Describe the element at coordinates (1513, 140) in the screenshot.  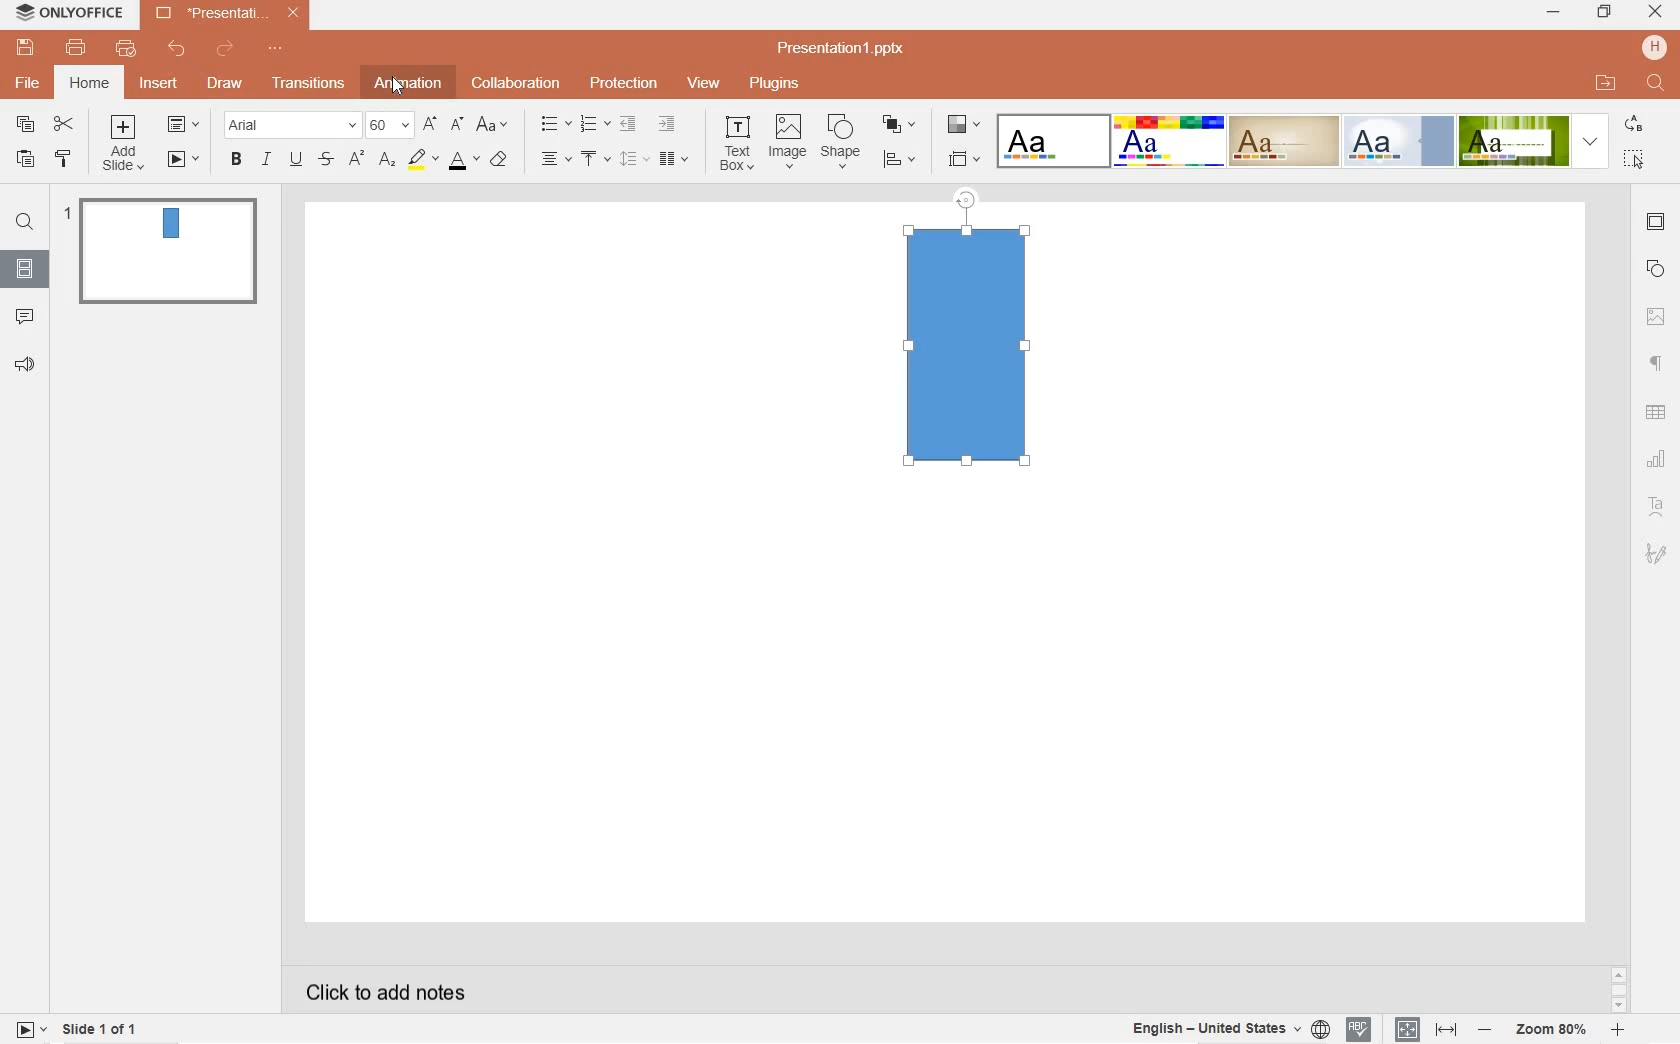
I see `Green Leaf` at that location.